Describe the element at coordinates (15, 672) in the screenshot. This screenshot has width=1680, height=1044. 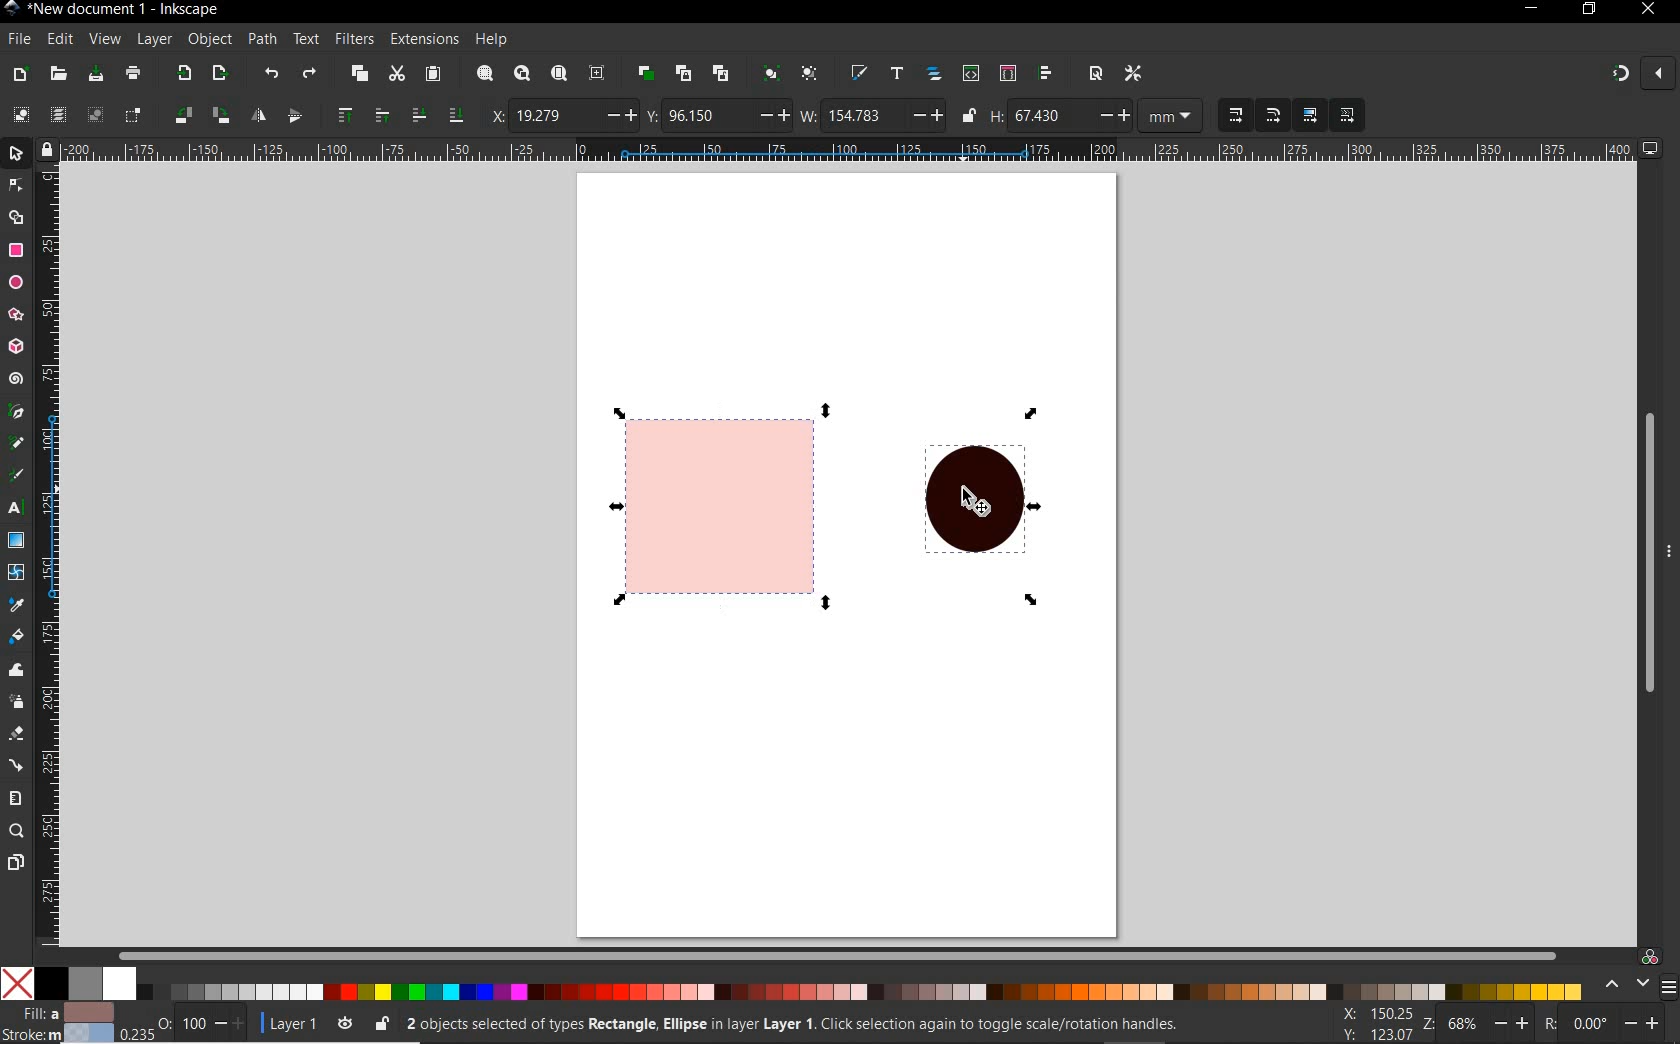
I see `tweak tool` at that location.